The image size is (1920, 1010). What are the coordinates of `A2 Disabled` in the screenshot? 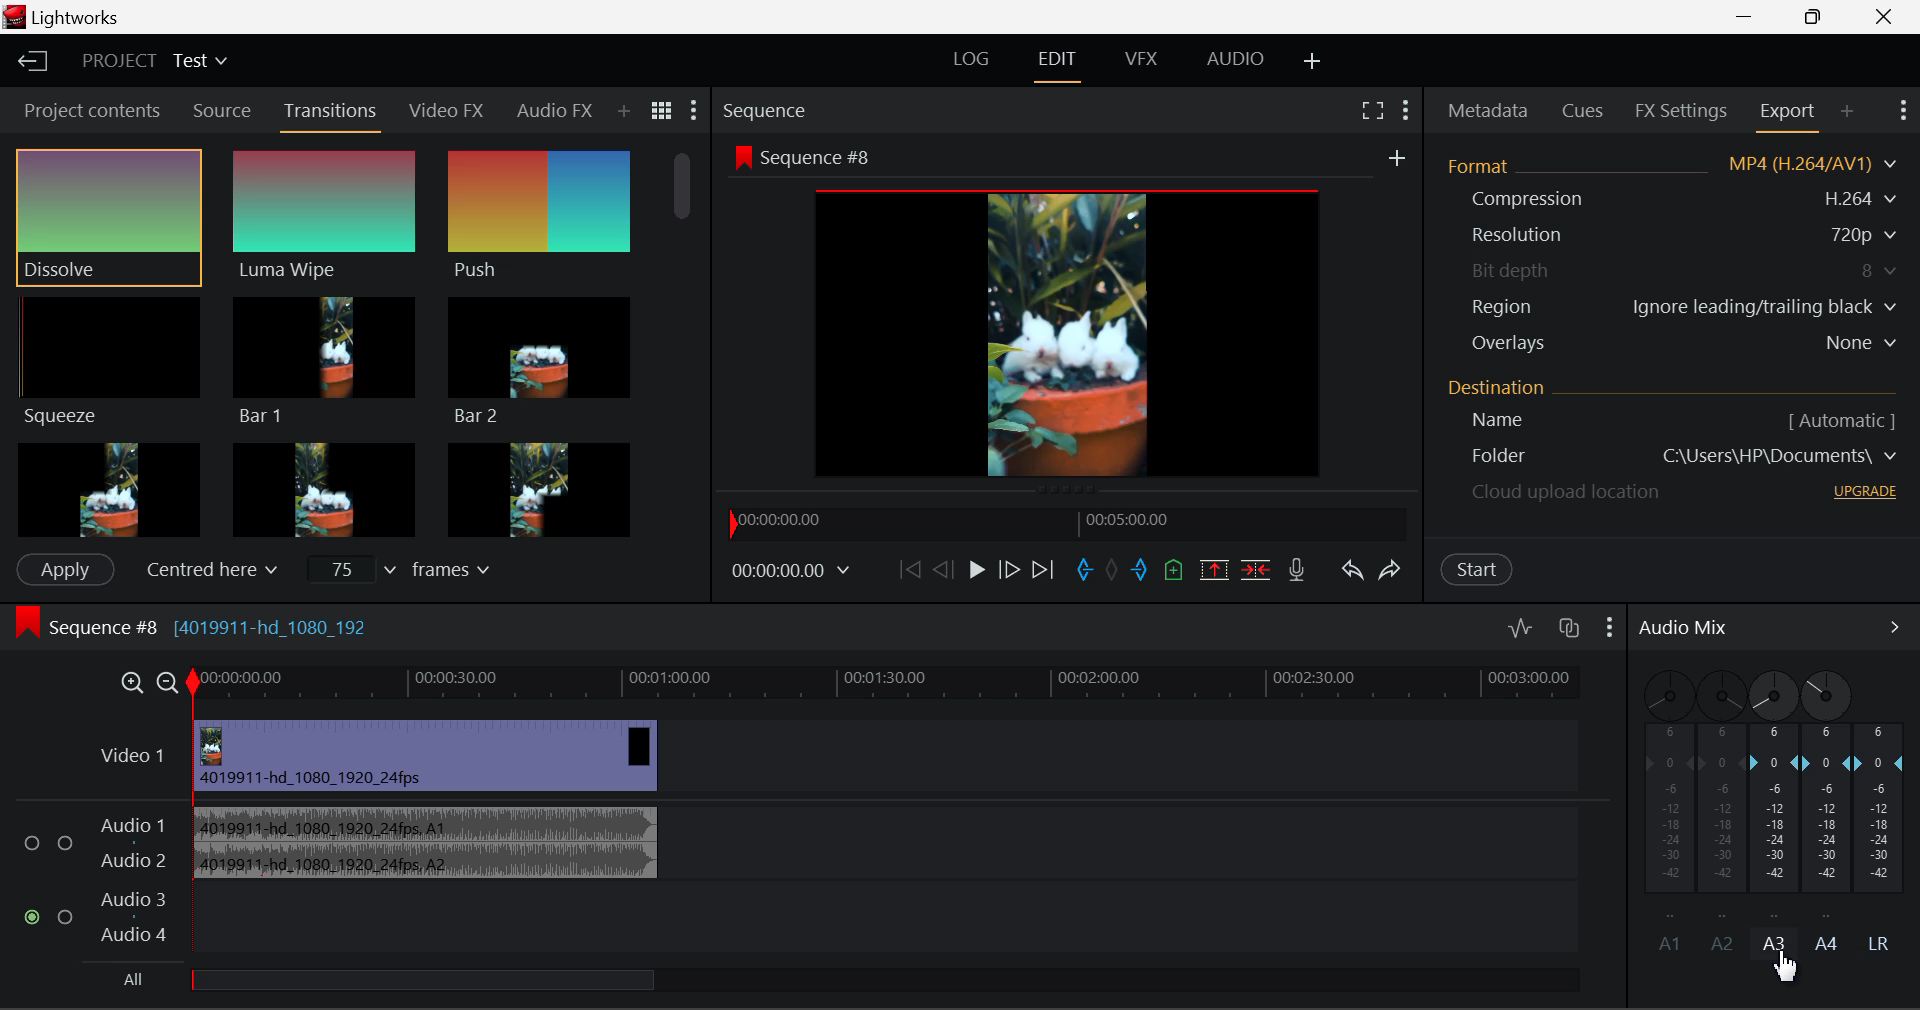 It's located at (1722, 809).